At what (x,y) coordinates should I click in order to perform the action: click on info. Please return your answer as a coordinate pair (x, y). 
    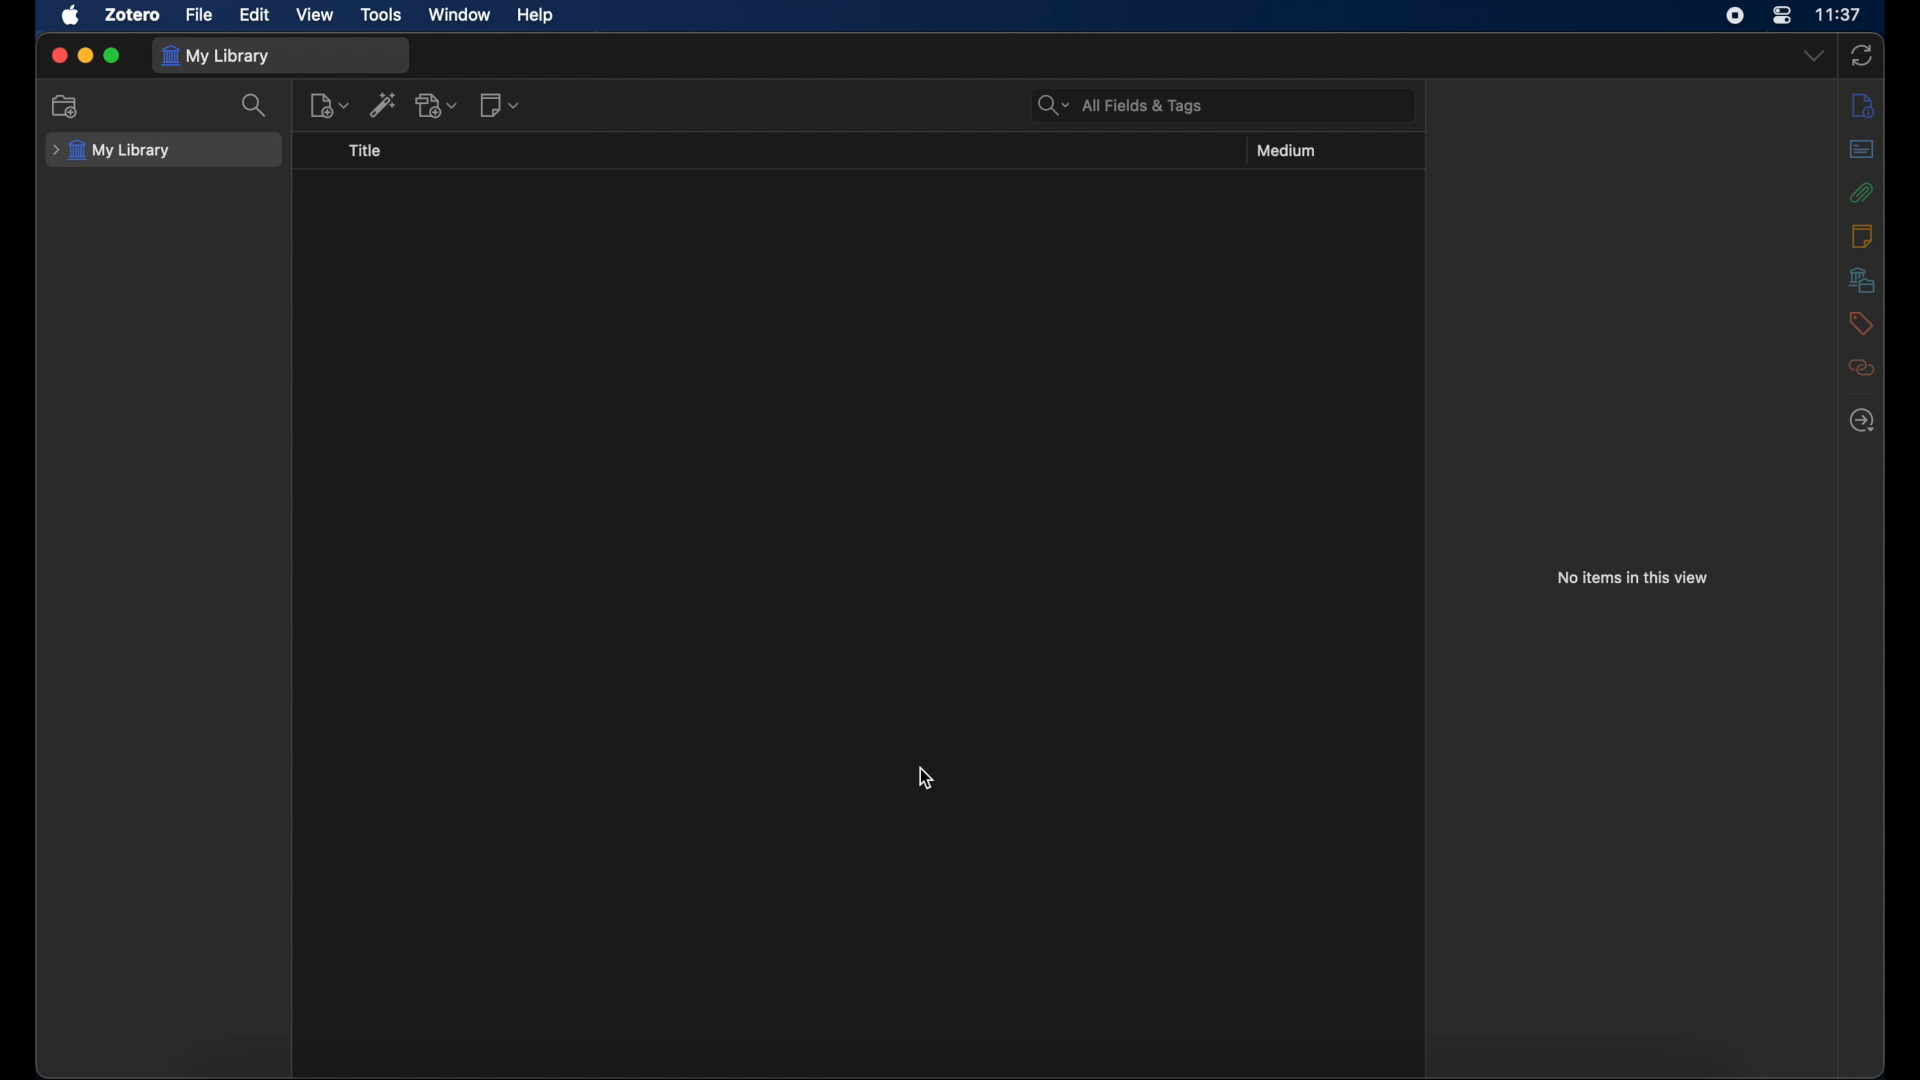
    Looking at the image, I should click on (1862, 104).